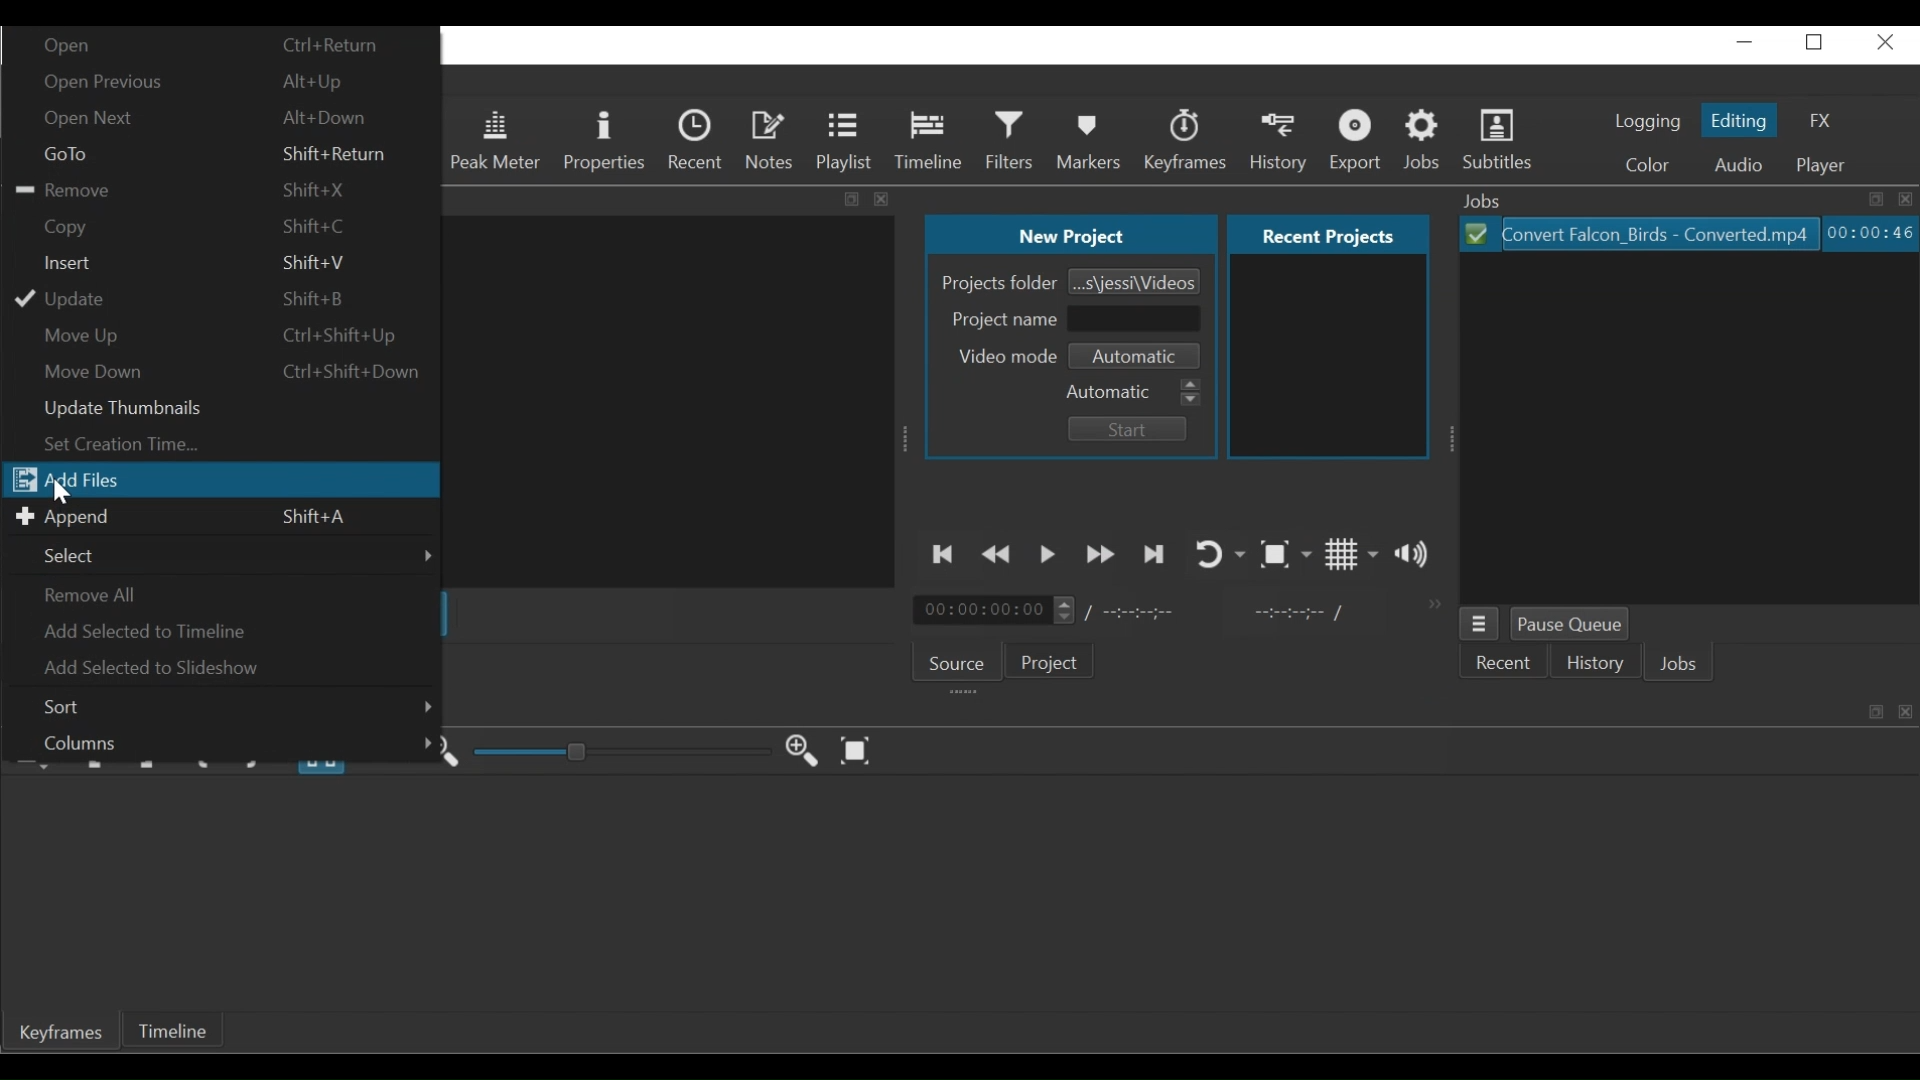 Image resolution: width=1920 pixels, height=1080 pixels. What do you see at coordinates (1004, 357) in the screenshot?
I see `Video mode` at bounding box center [1004, 357].